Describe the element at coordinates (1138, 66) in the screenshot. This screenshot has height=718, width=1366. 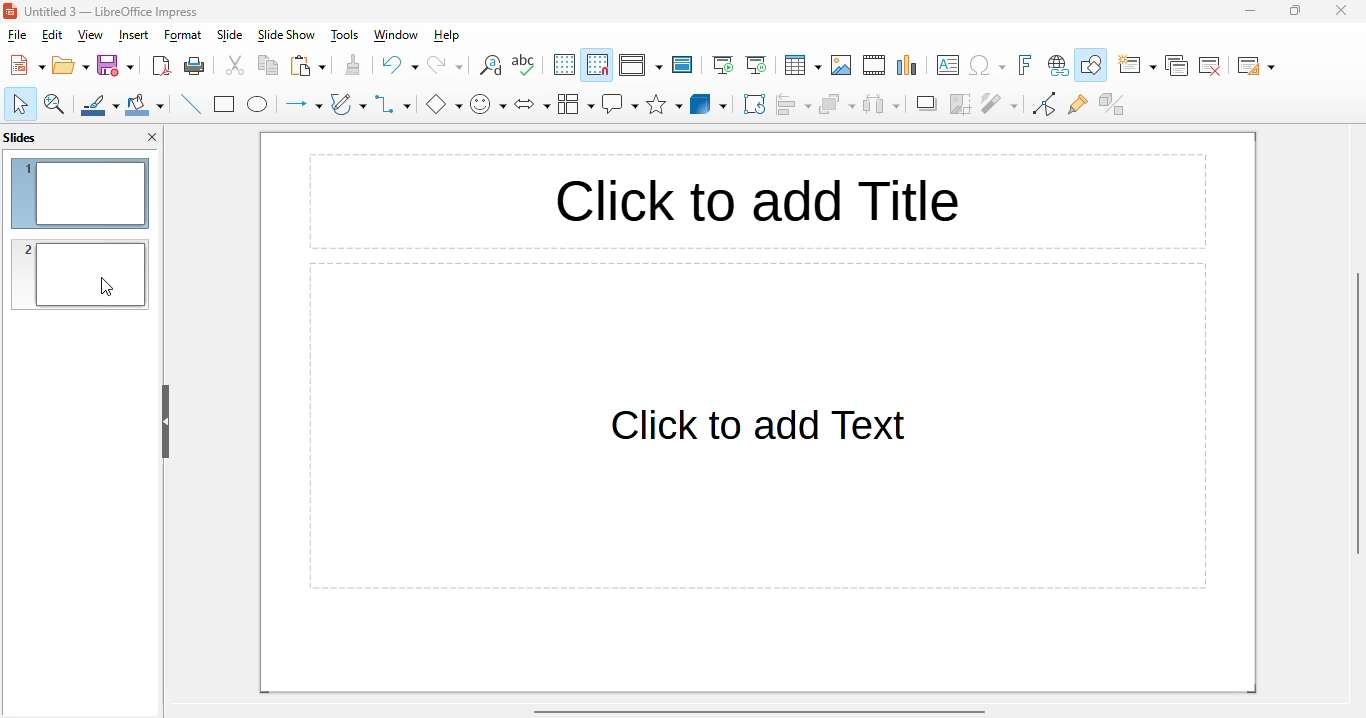
I see `new slide` at that location.